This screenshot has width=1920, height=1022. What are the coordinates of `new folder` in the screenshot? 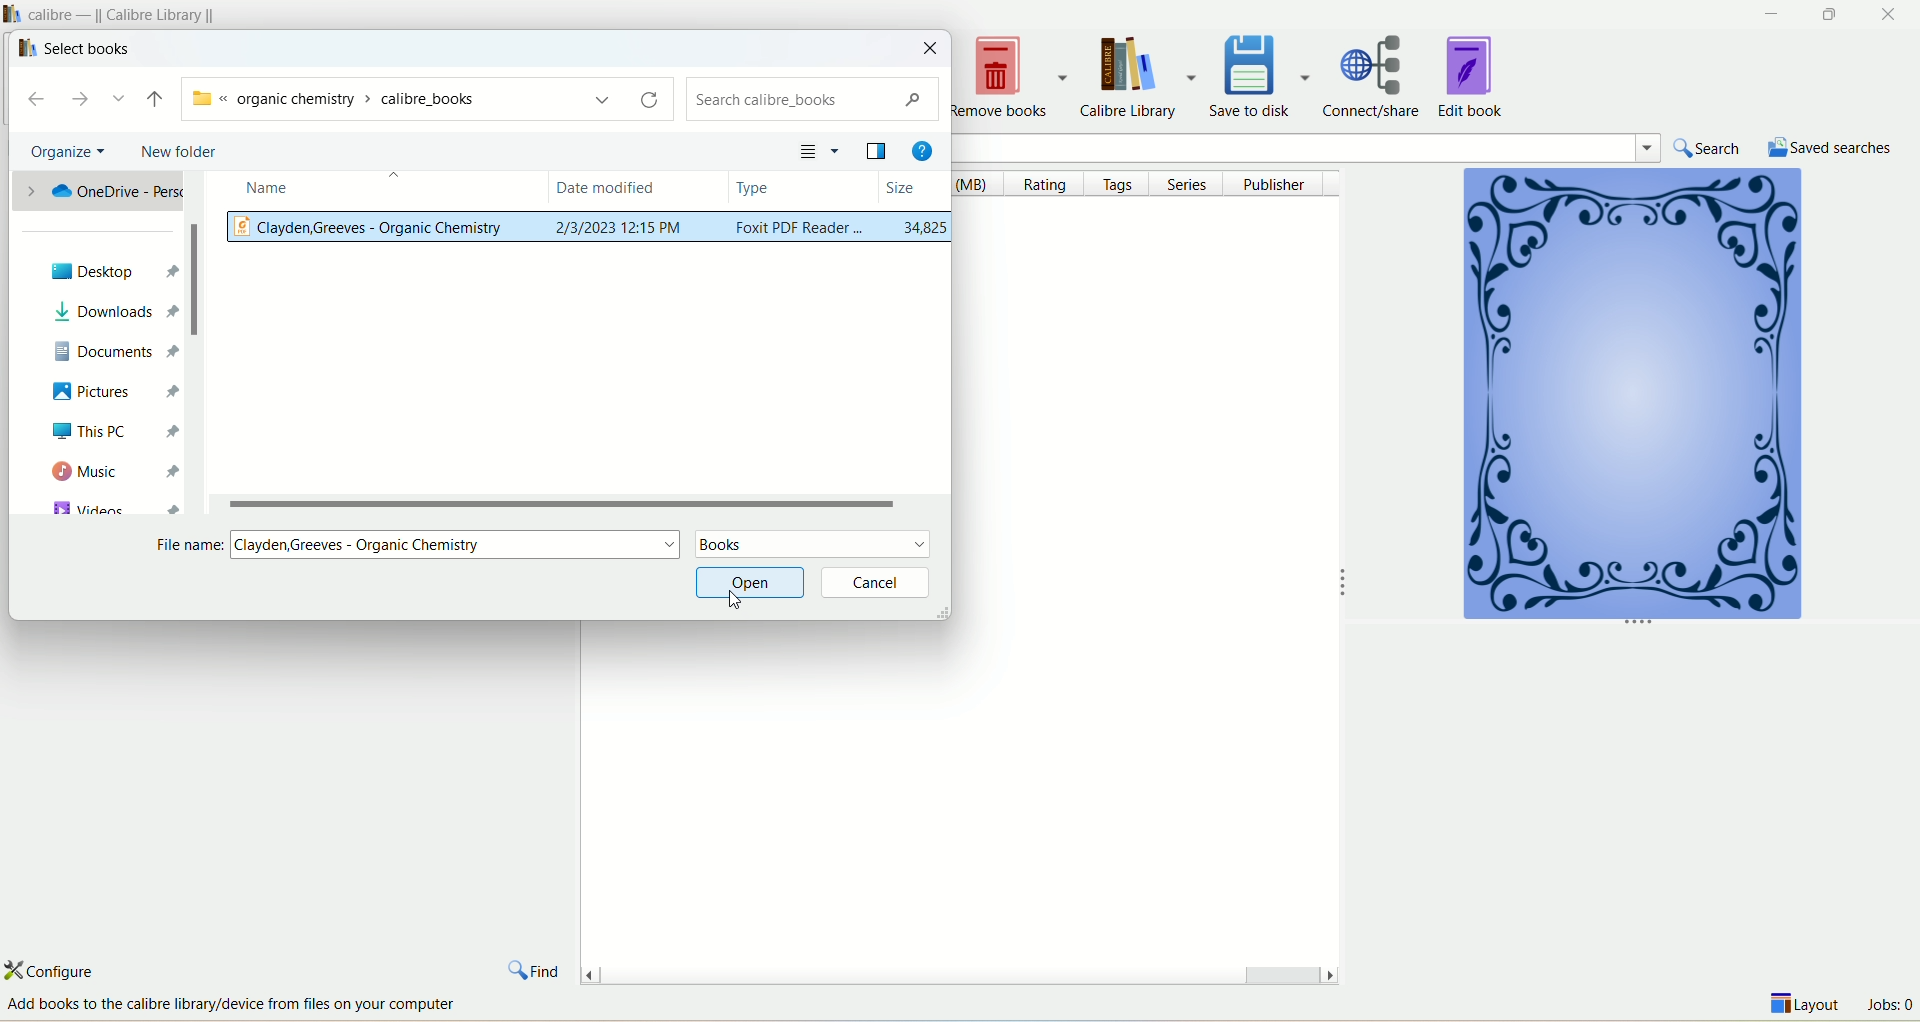 It's located at (178, 153).